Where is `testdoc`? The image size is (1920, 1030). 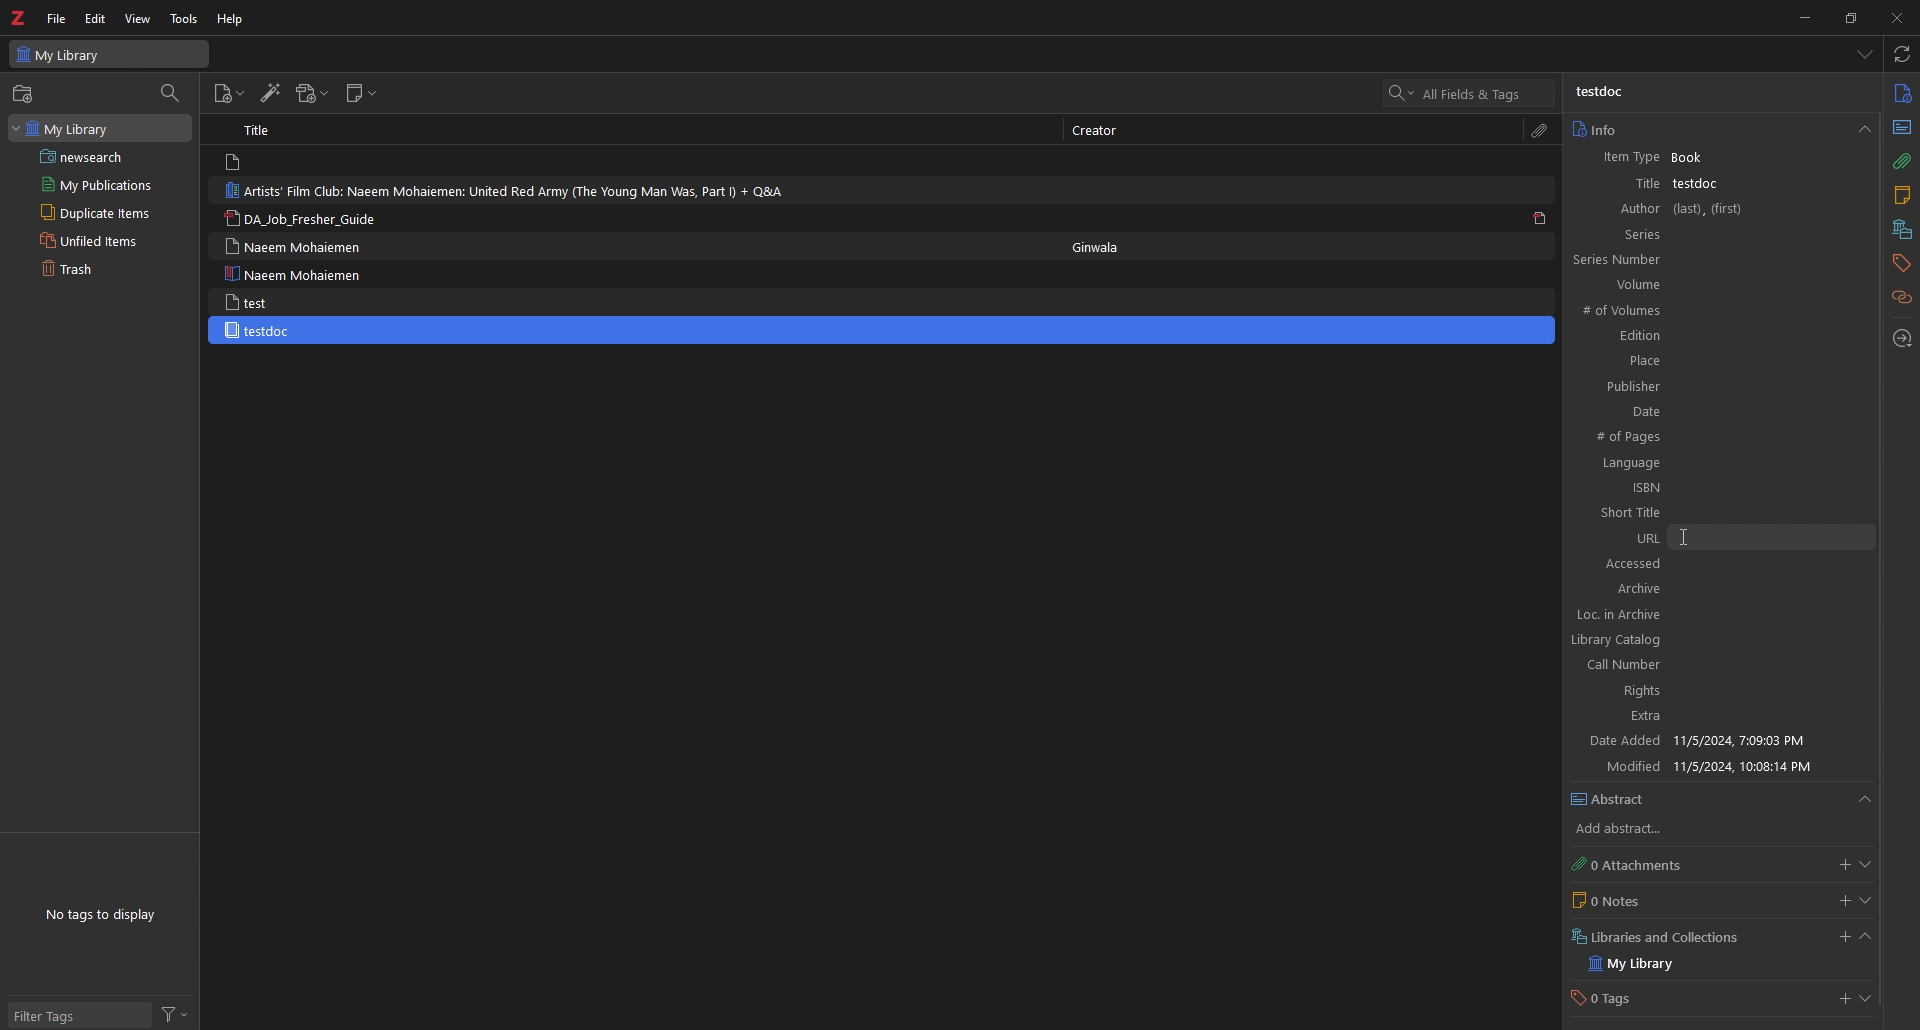 testdoc is located at coordinates (1610, 94).